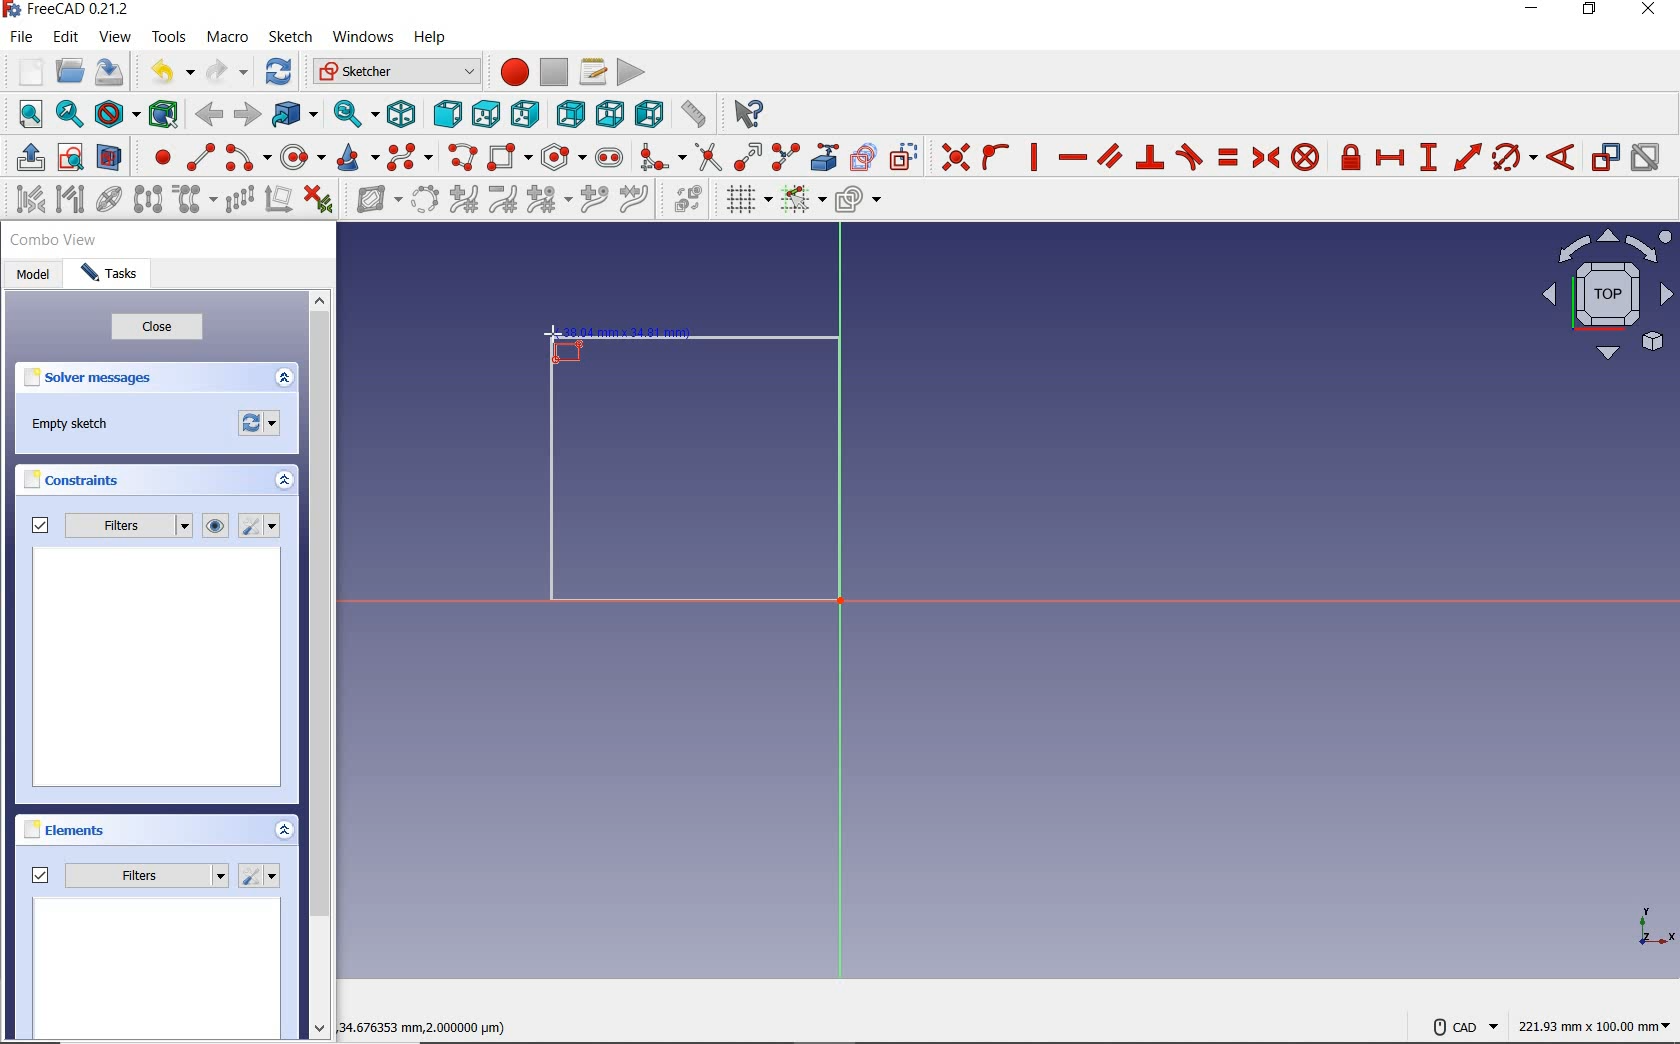  Describe the element at coordinates (1465, 1020) in the screenshot. I see `cad` at that location.